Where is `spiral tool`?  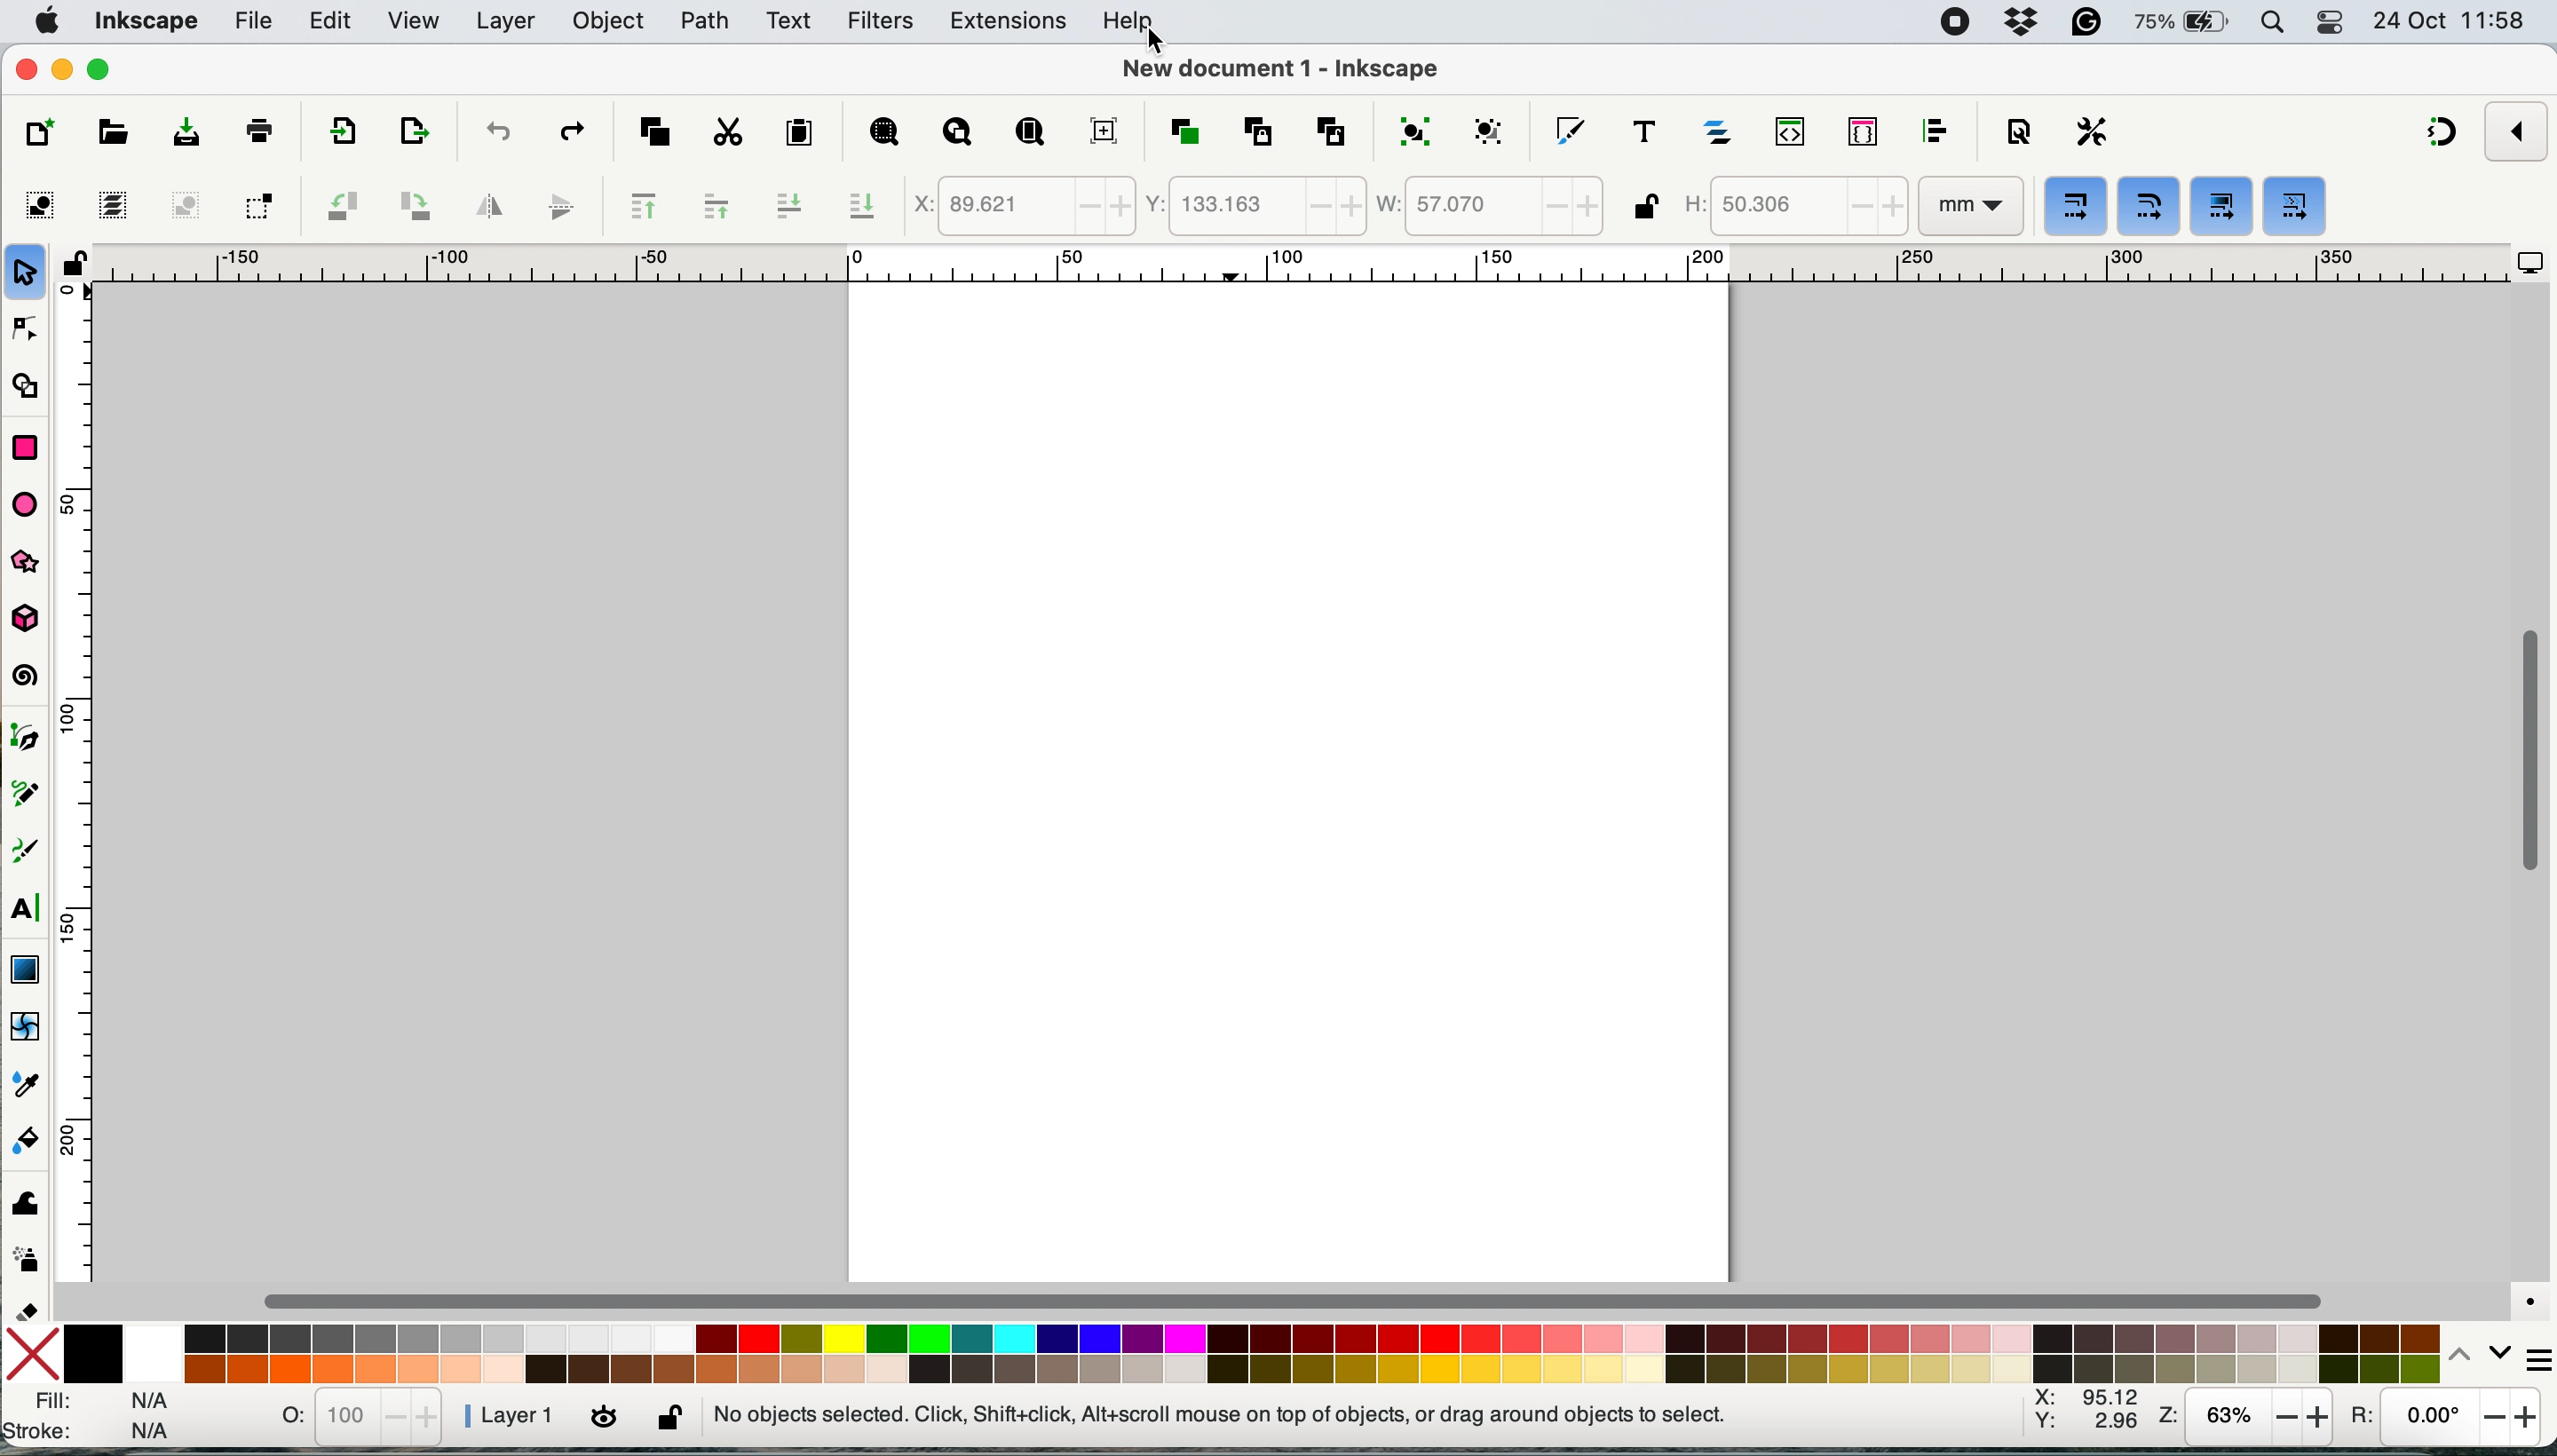 spiral tool is located at coordinates (24, 678).